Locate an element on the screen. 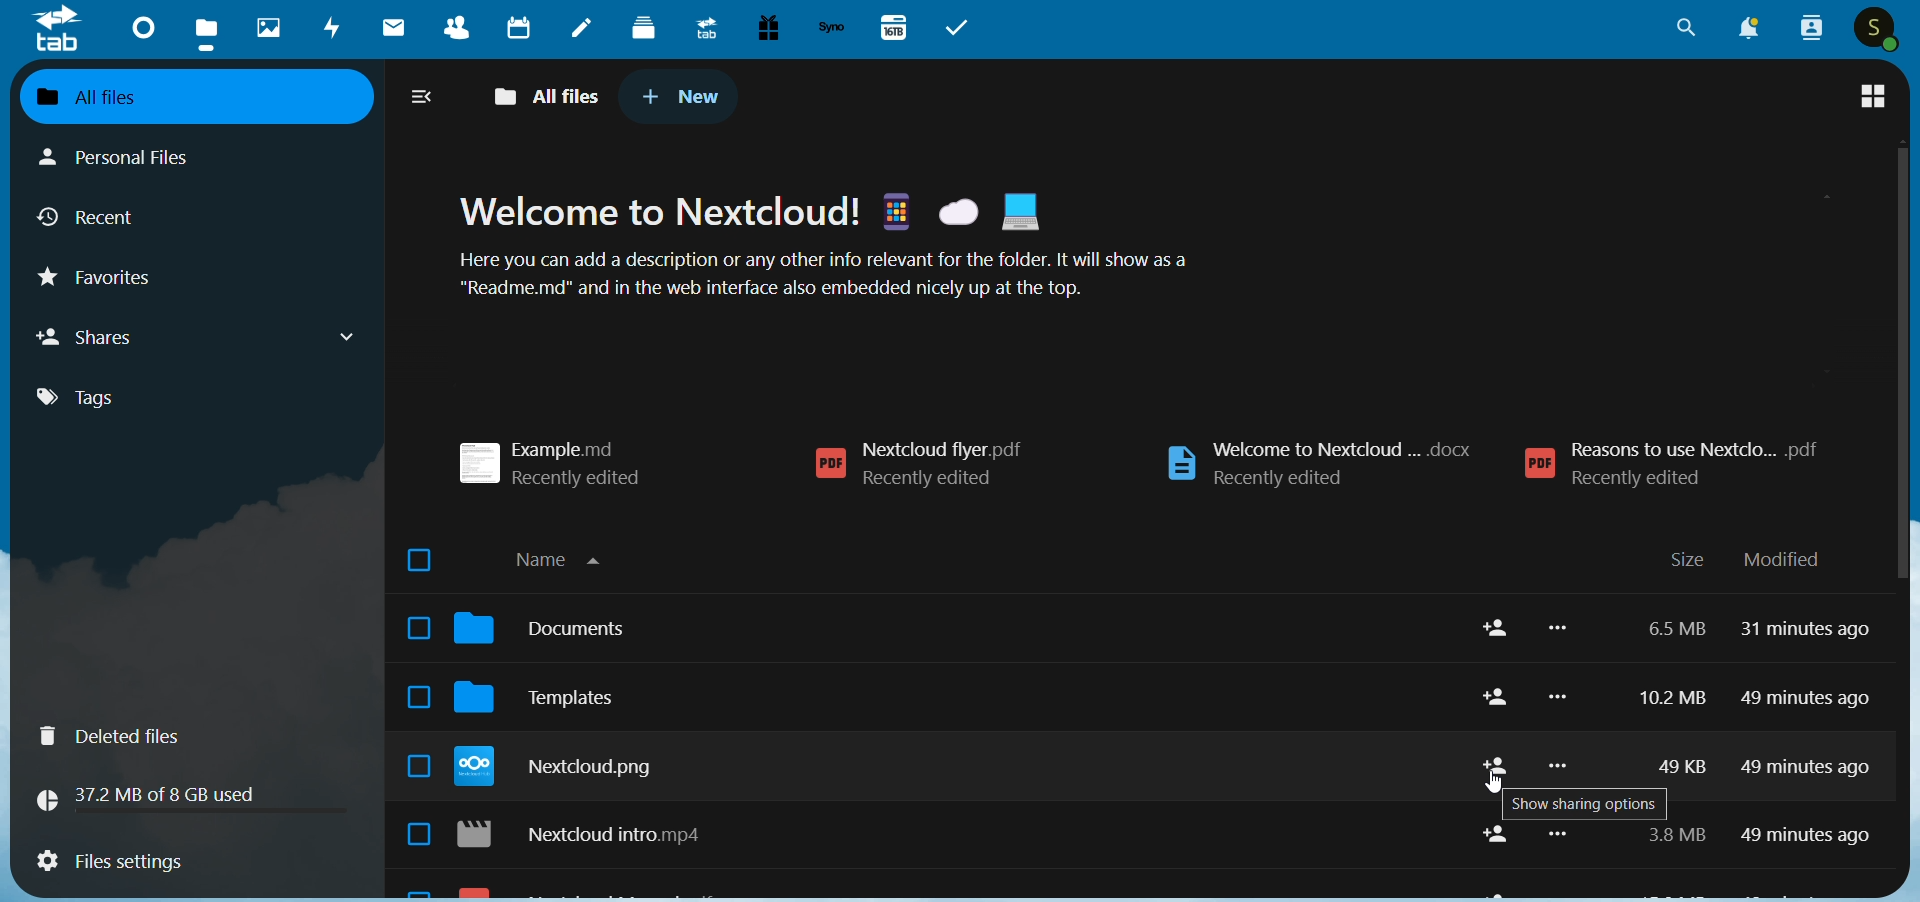  modified is located at coordinates (1788, 557).